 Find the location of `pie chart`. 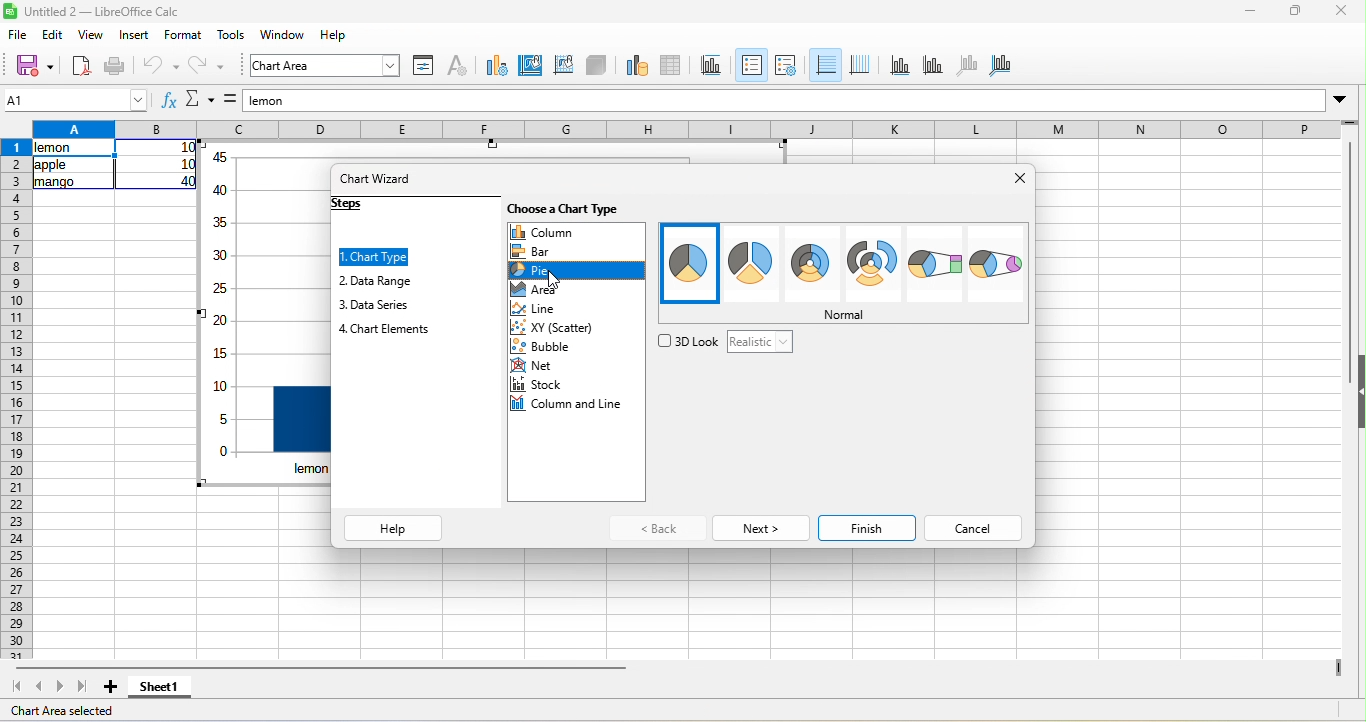

pie chart is located at coordinates (752, 264).